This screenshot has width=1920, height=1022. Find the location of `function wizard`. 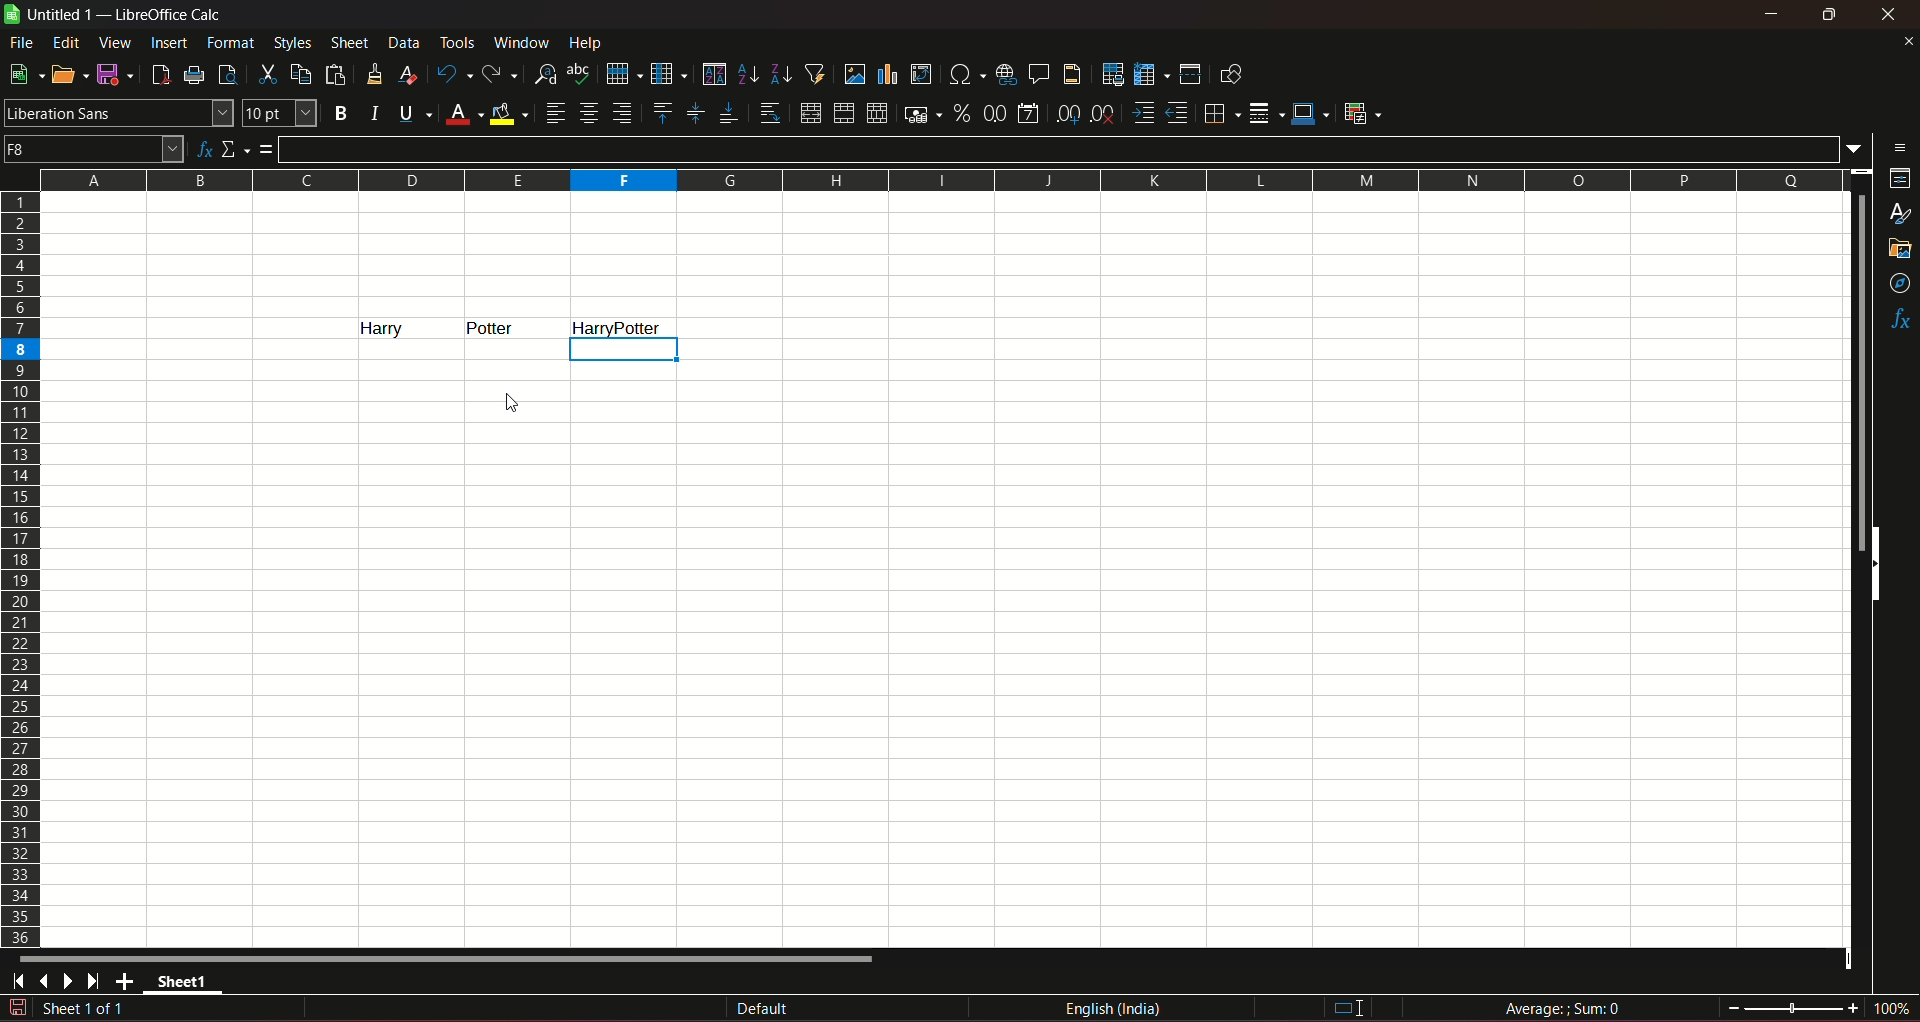

function wizard is located at coordinates (202, 150).